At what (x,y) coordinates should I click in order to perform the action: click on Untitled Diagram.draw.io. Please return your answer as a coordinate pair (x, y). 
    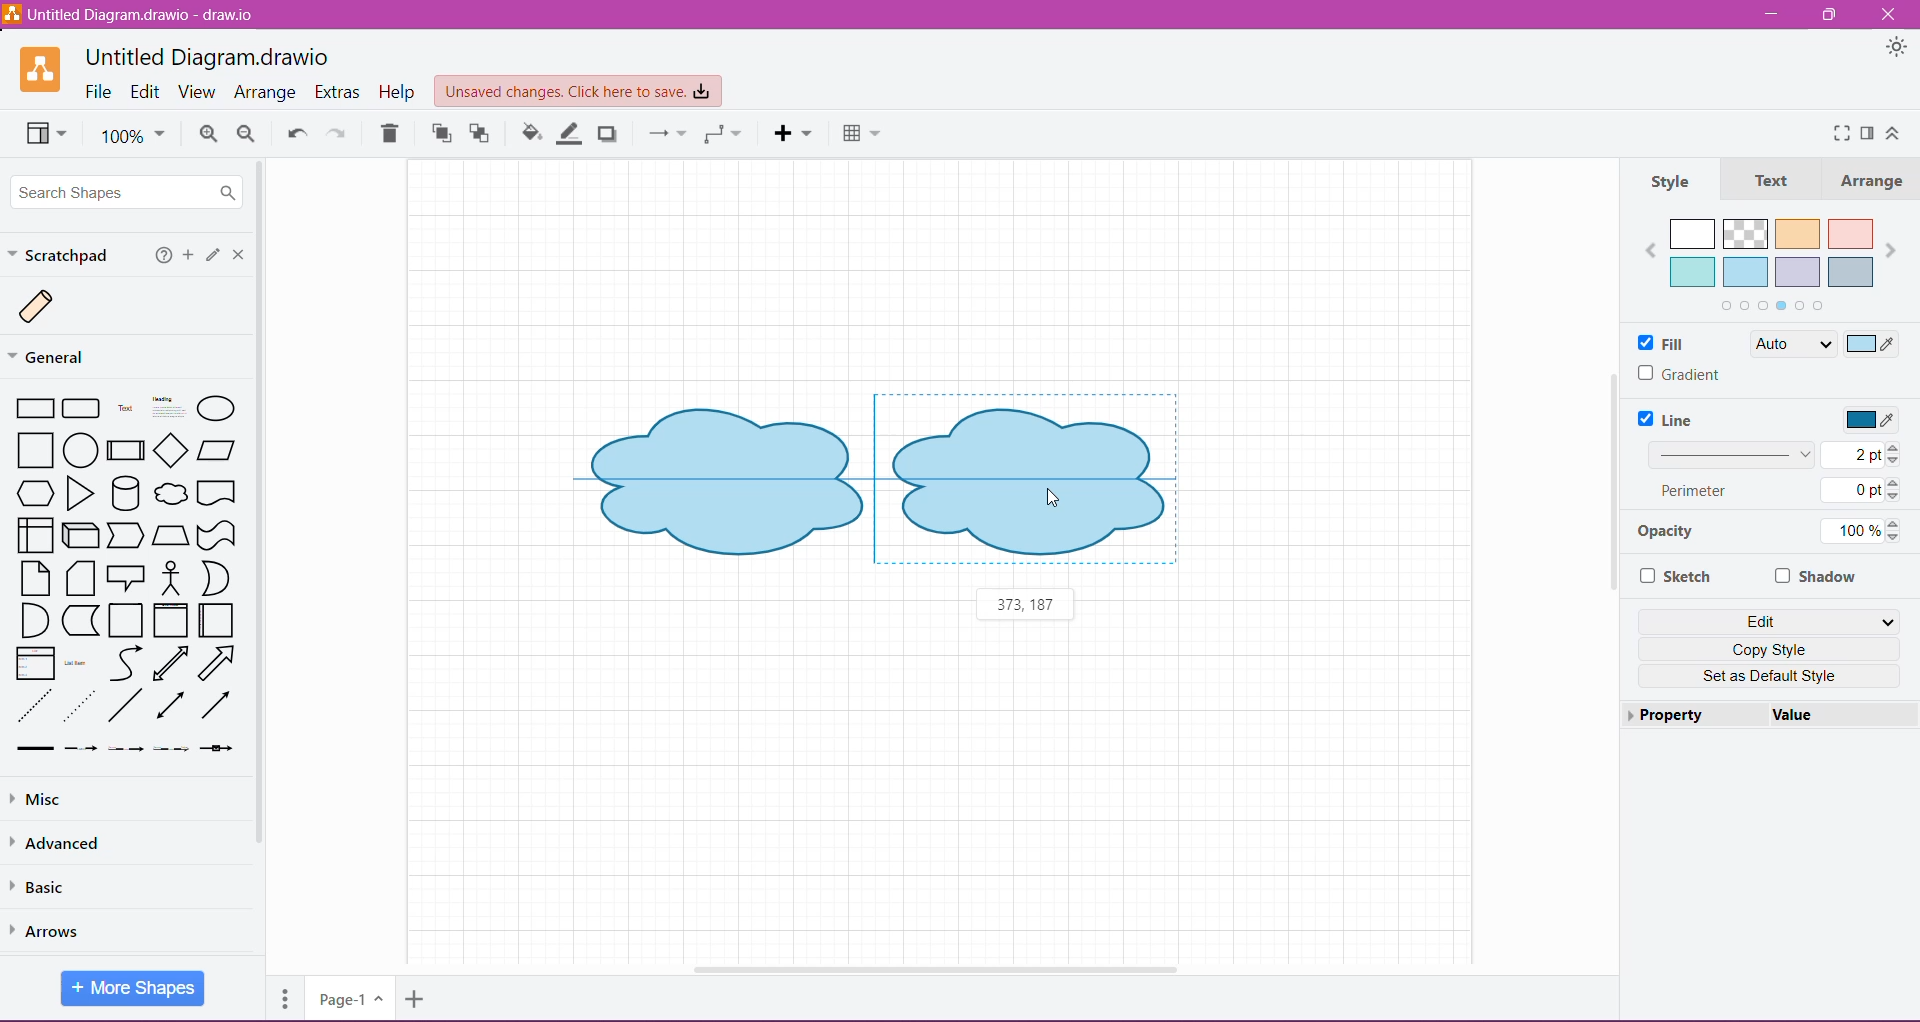
    Looking at the image, I should click on (208, 55).